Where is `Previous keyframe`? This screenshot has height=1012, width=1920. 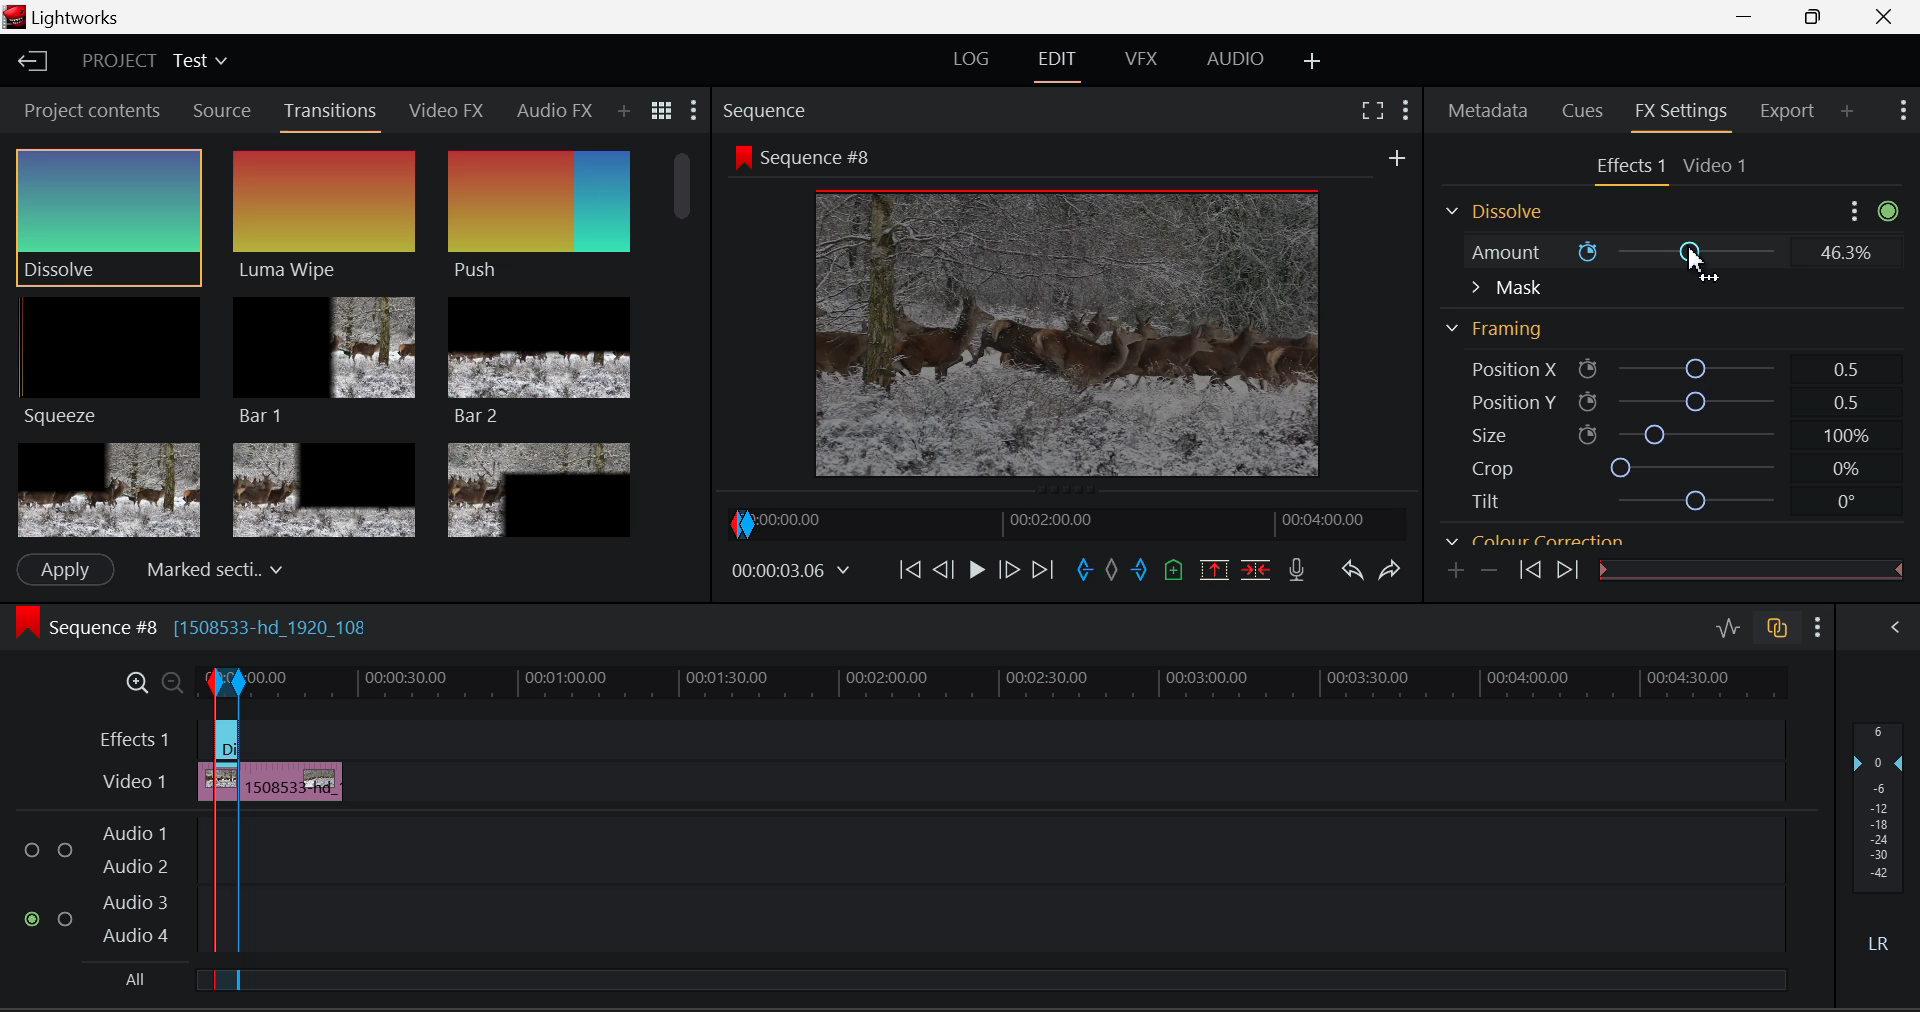
Previous keyframe is located at coordinates (1529, 570).